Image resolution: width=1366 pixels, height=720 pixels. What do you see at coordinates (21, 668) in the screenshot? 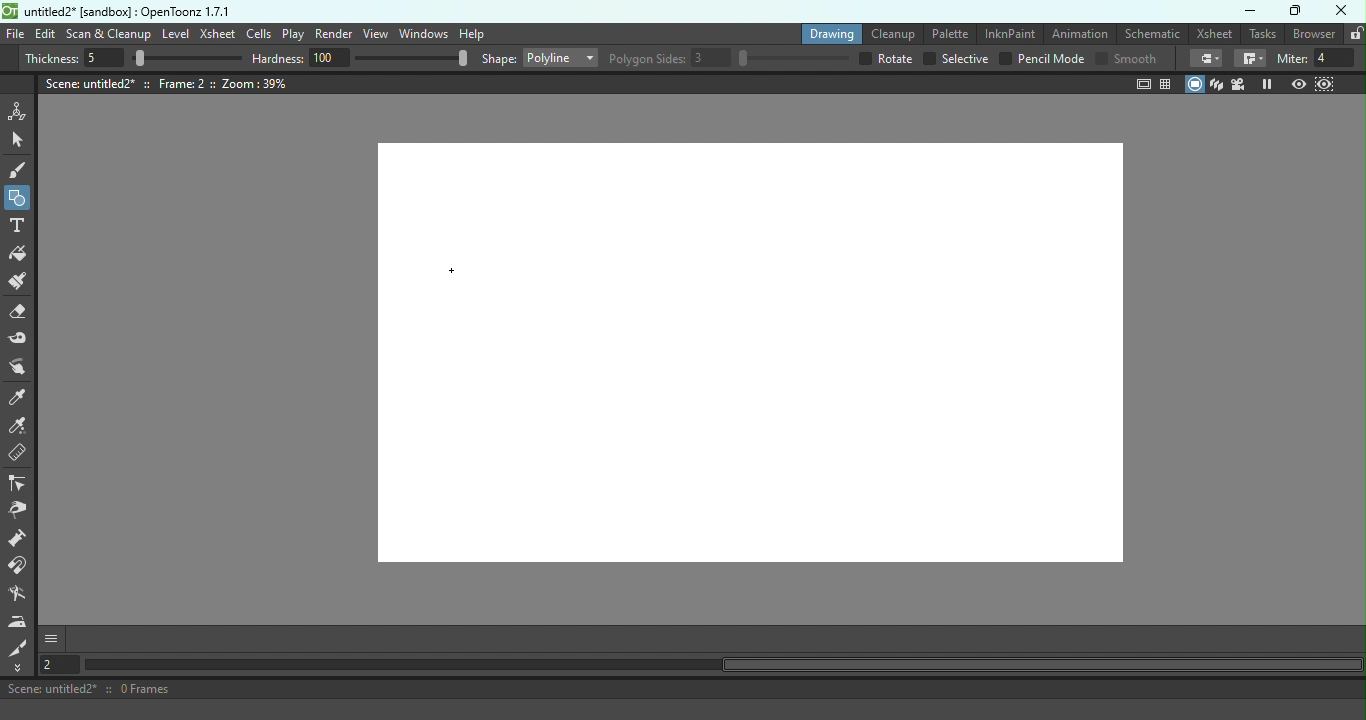
I see `More tools` at bounding box center [21, 668].